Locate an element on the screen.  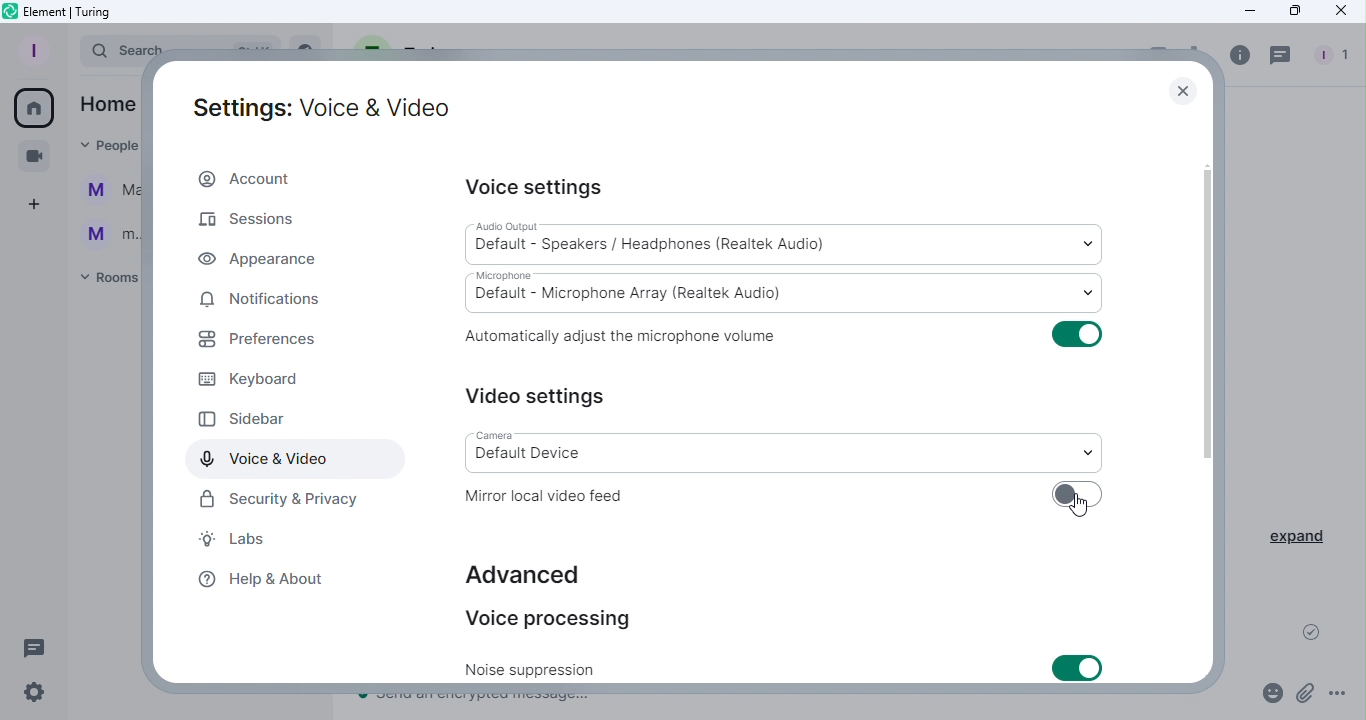
Message sent is located at coordinates (1304, 632).